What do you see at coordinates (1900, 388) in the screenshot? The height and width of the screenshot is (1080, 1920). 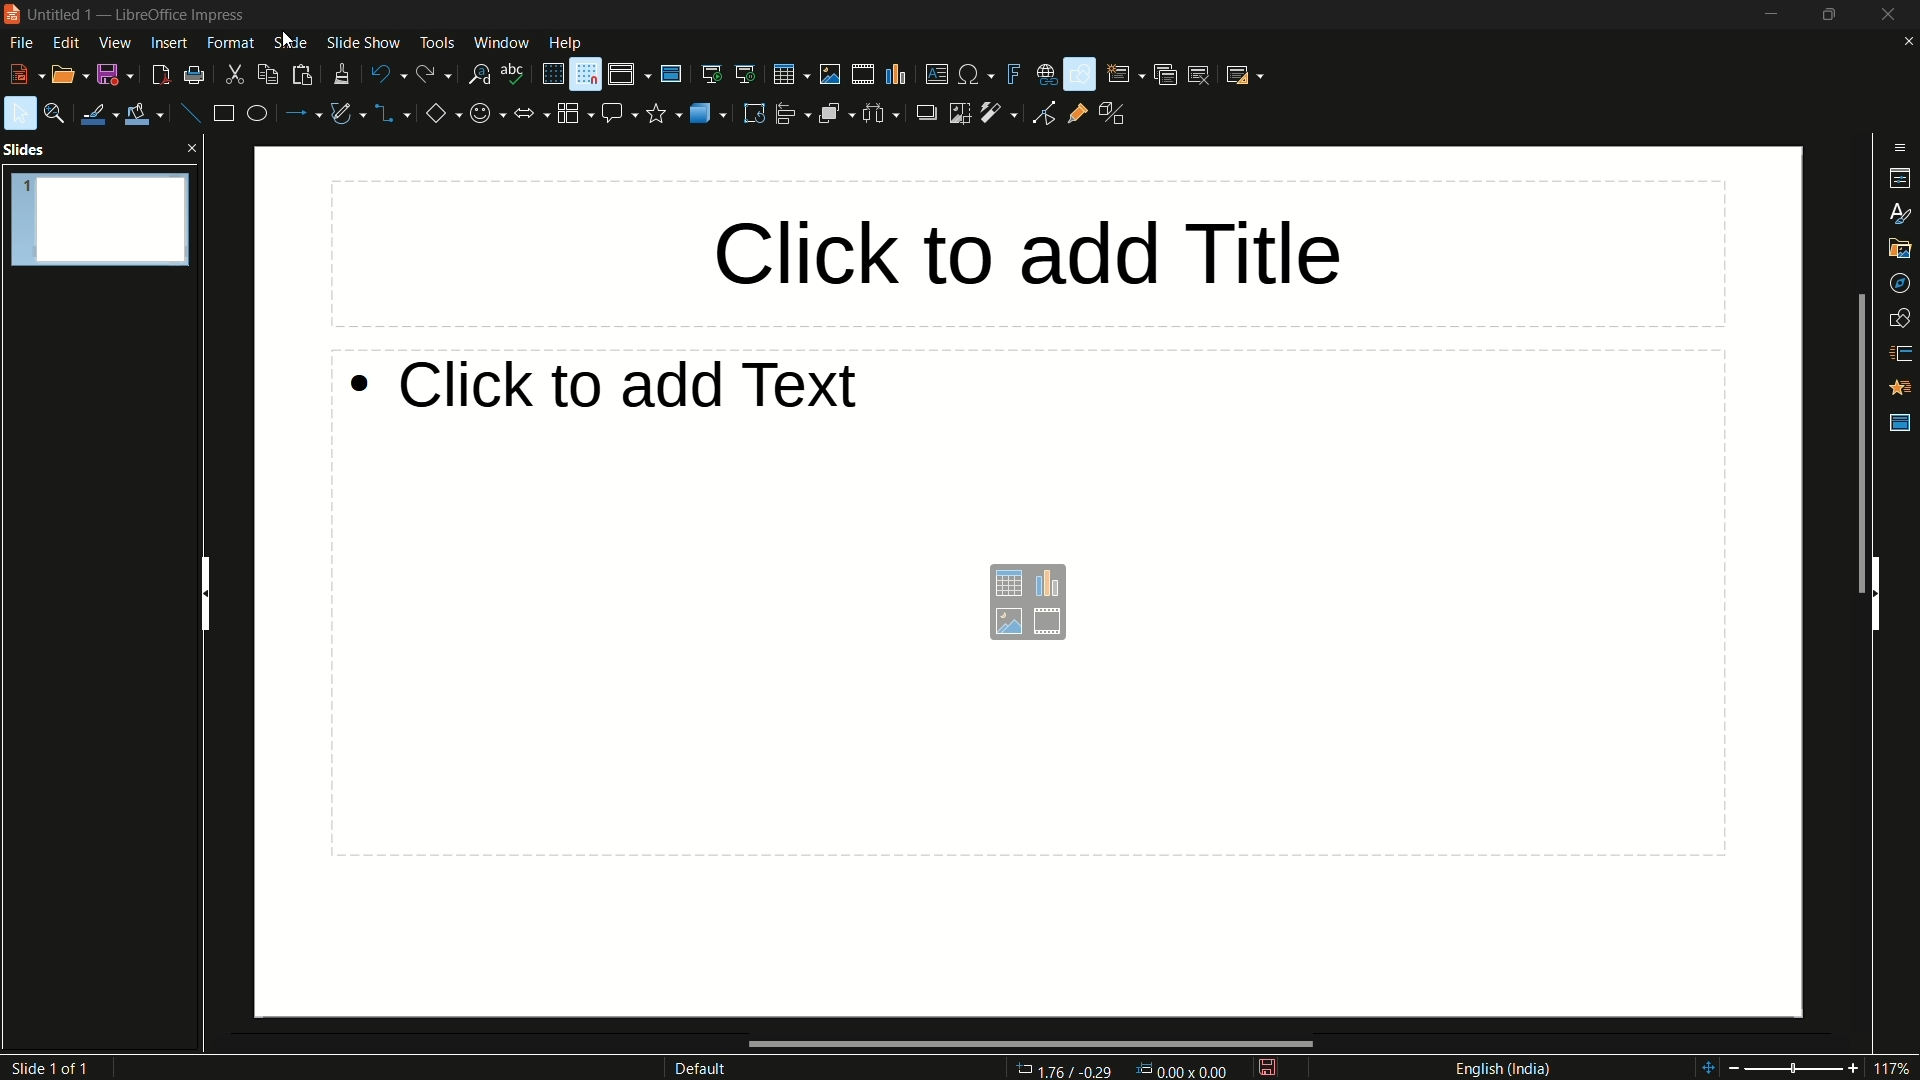 I see `animation` at bounding box center [1900, 388].